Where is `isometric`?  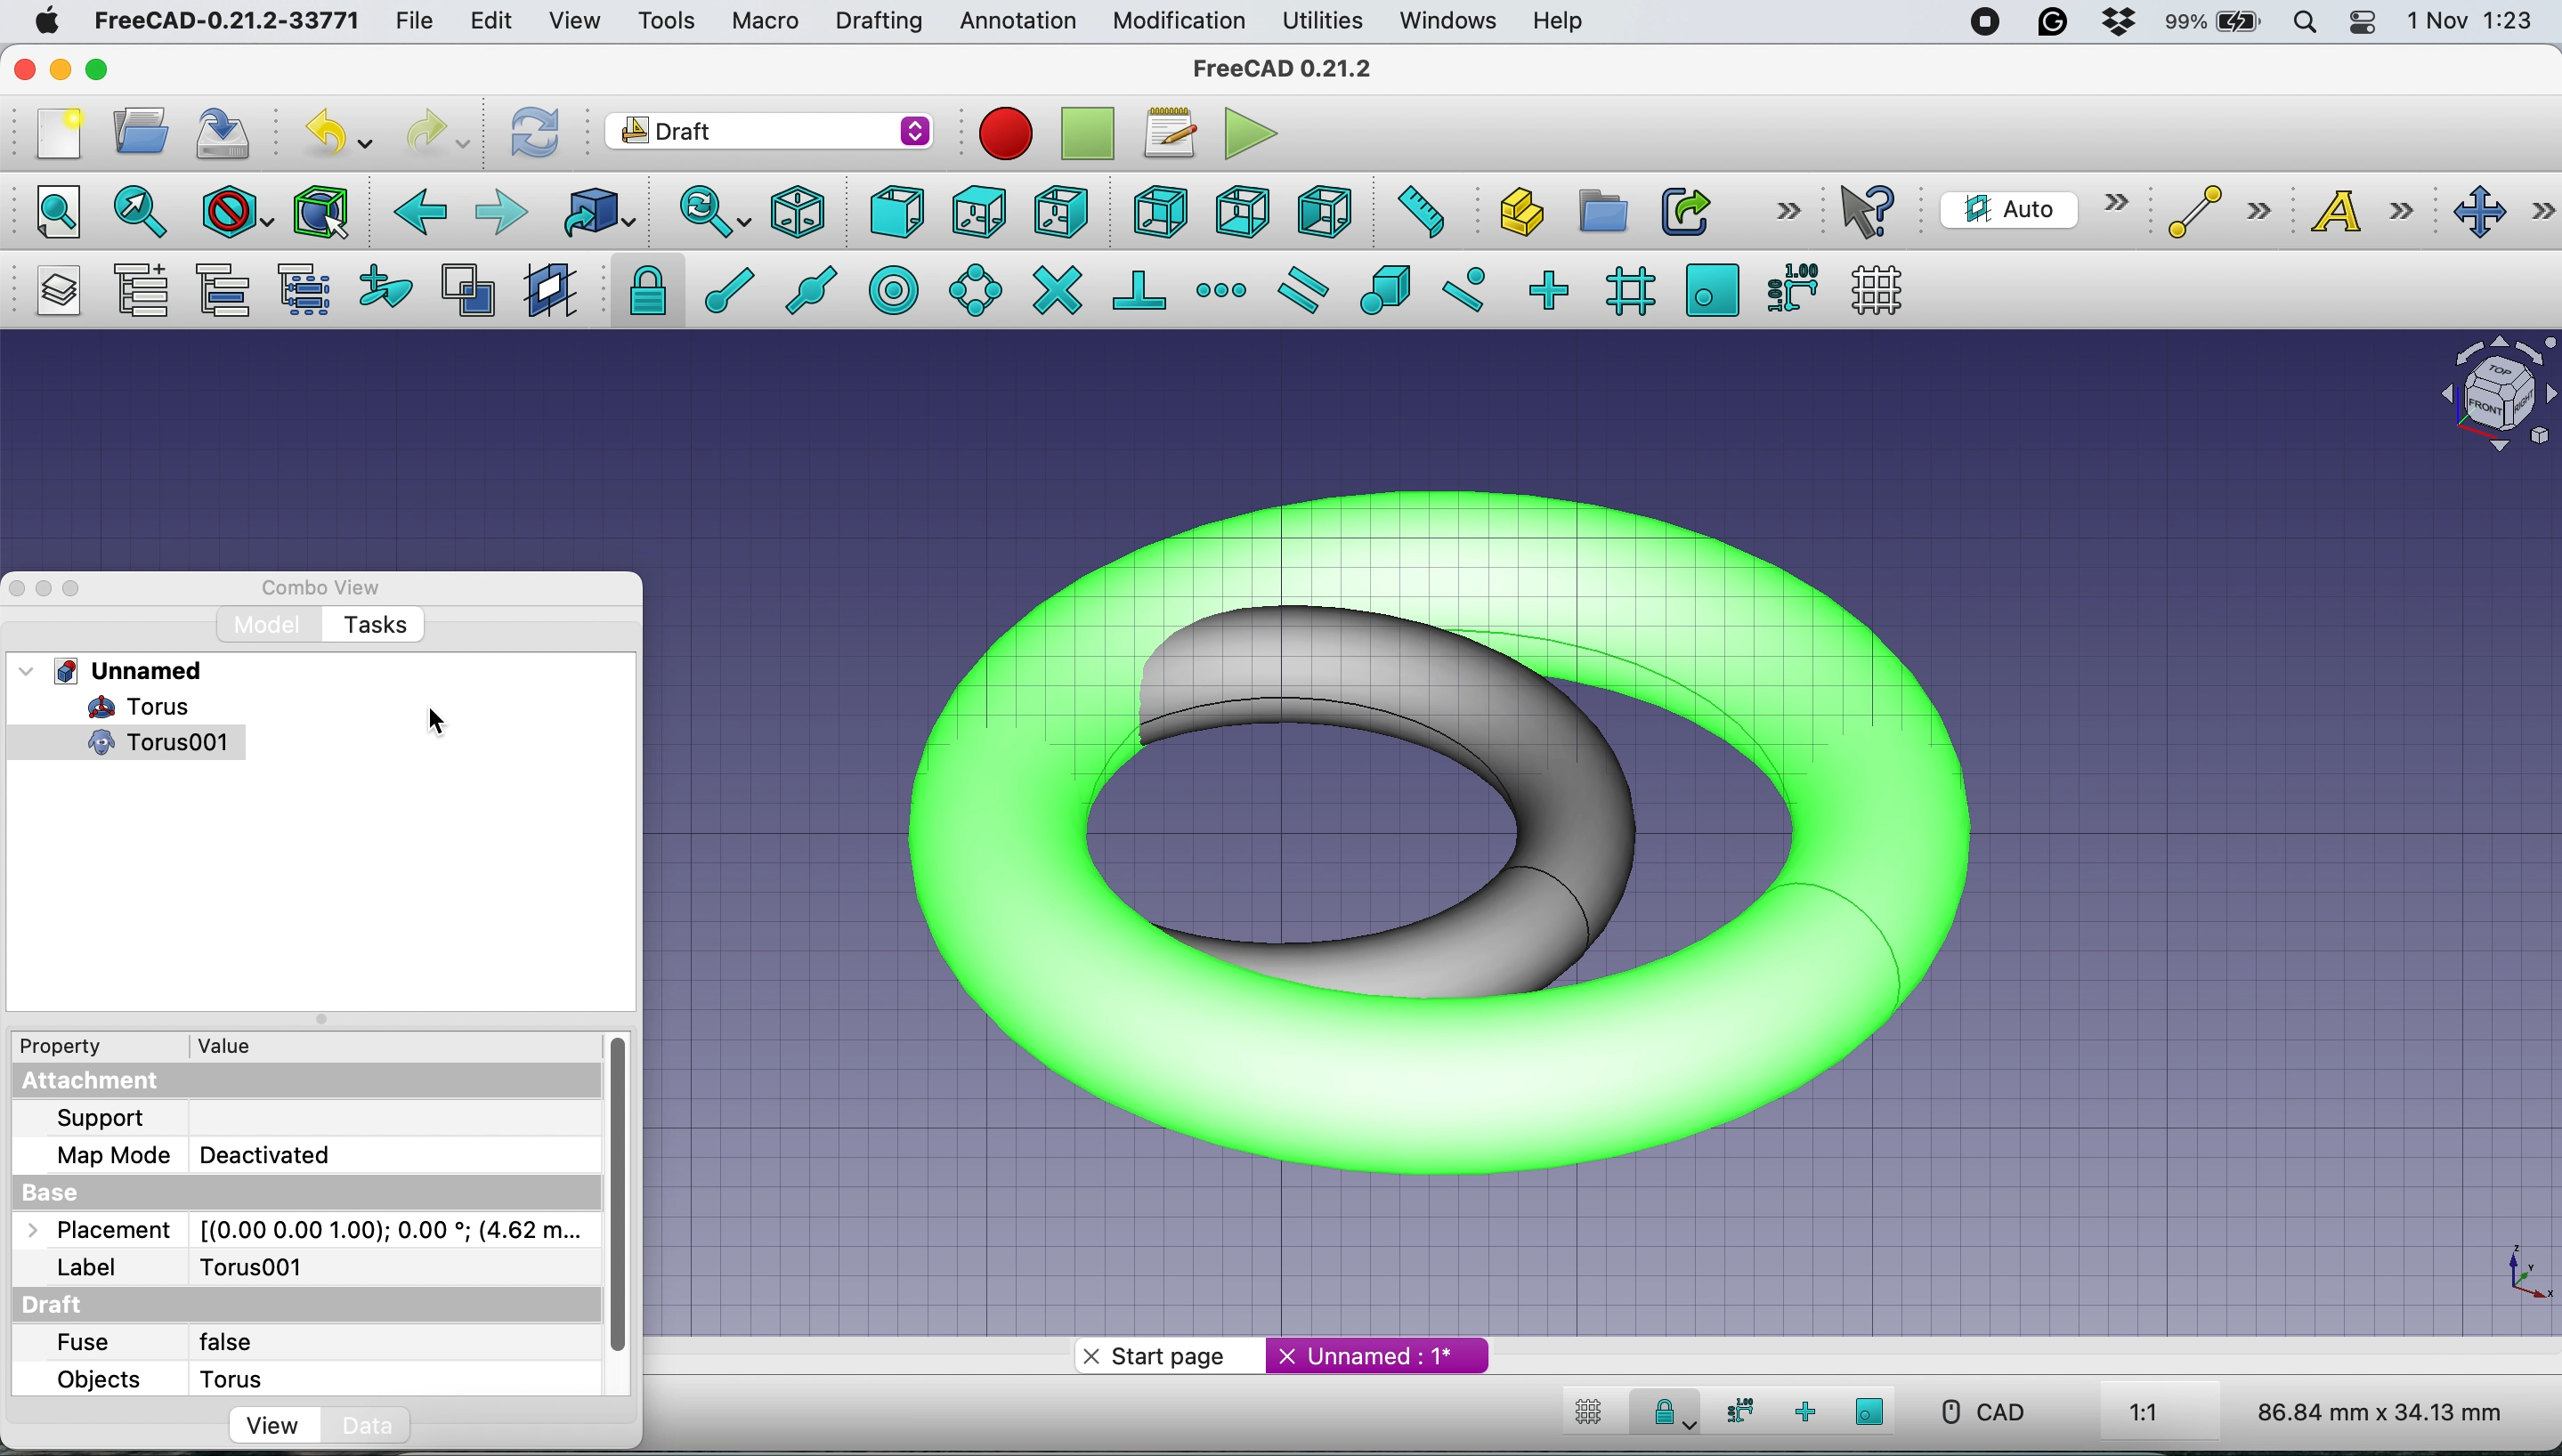
isometric is located at coordinates (800, 211).